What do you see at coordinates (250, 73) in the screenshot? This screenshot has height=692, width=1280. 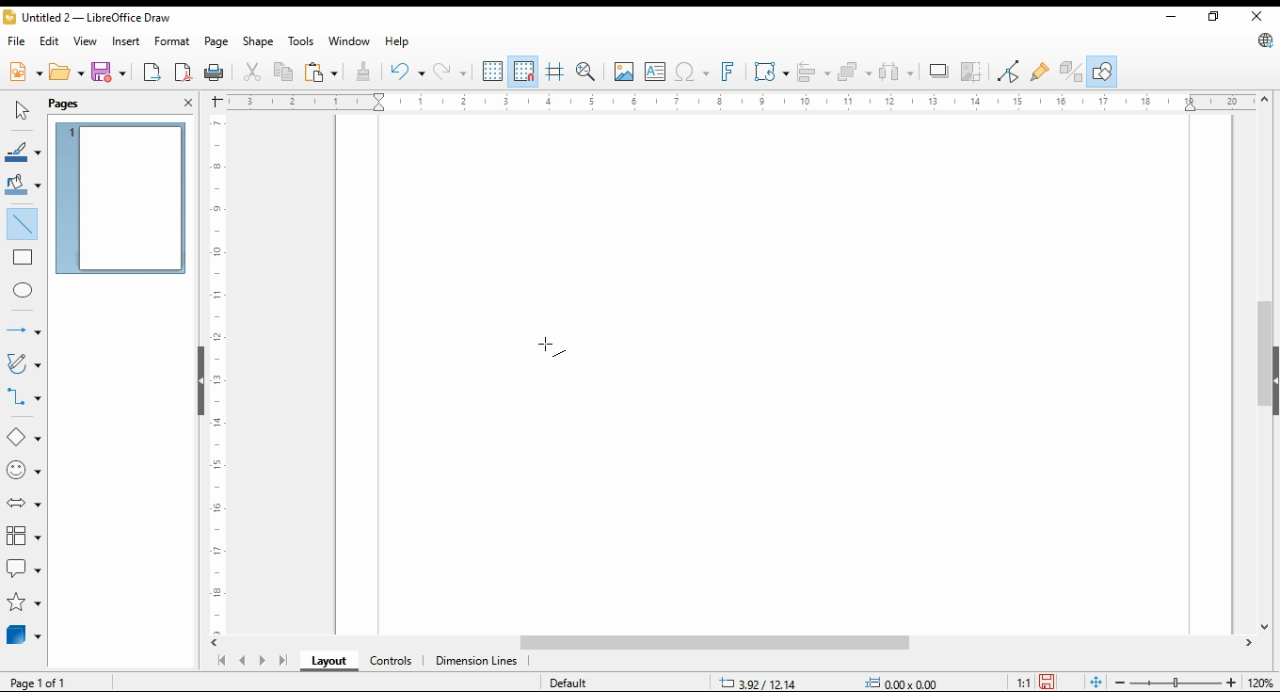 I see `cut` at bounding box center [250, 73].